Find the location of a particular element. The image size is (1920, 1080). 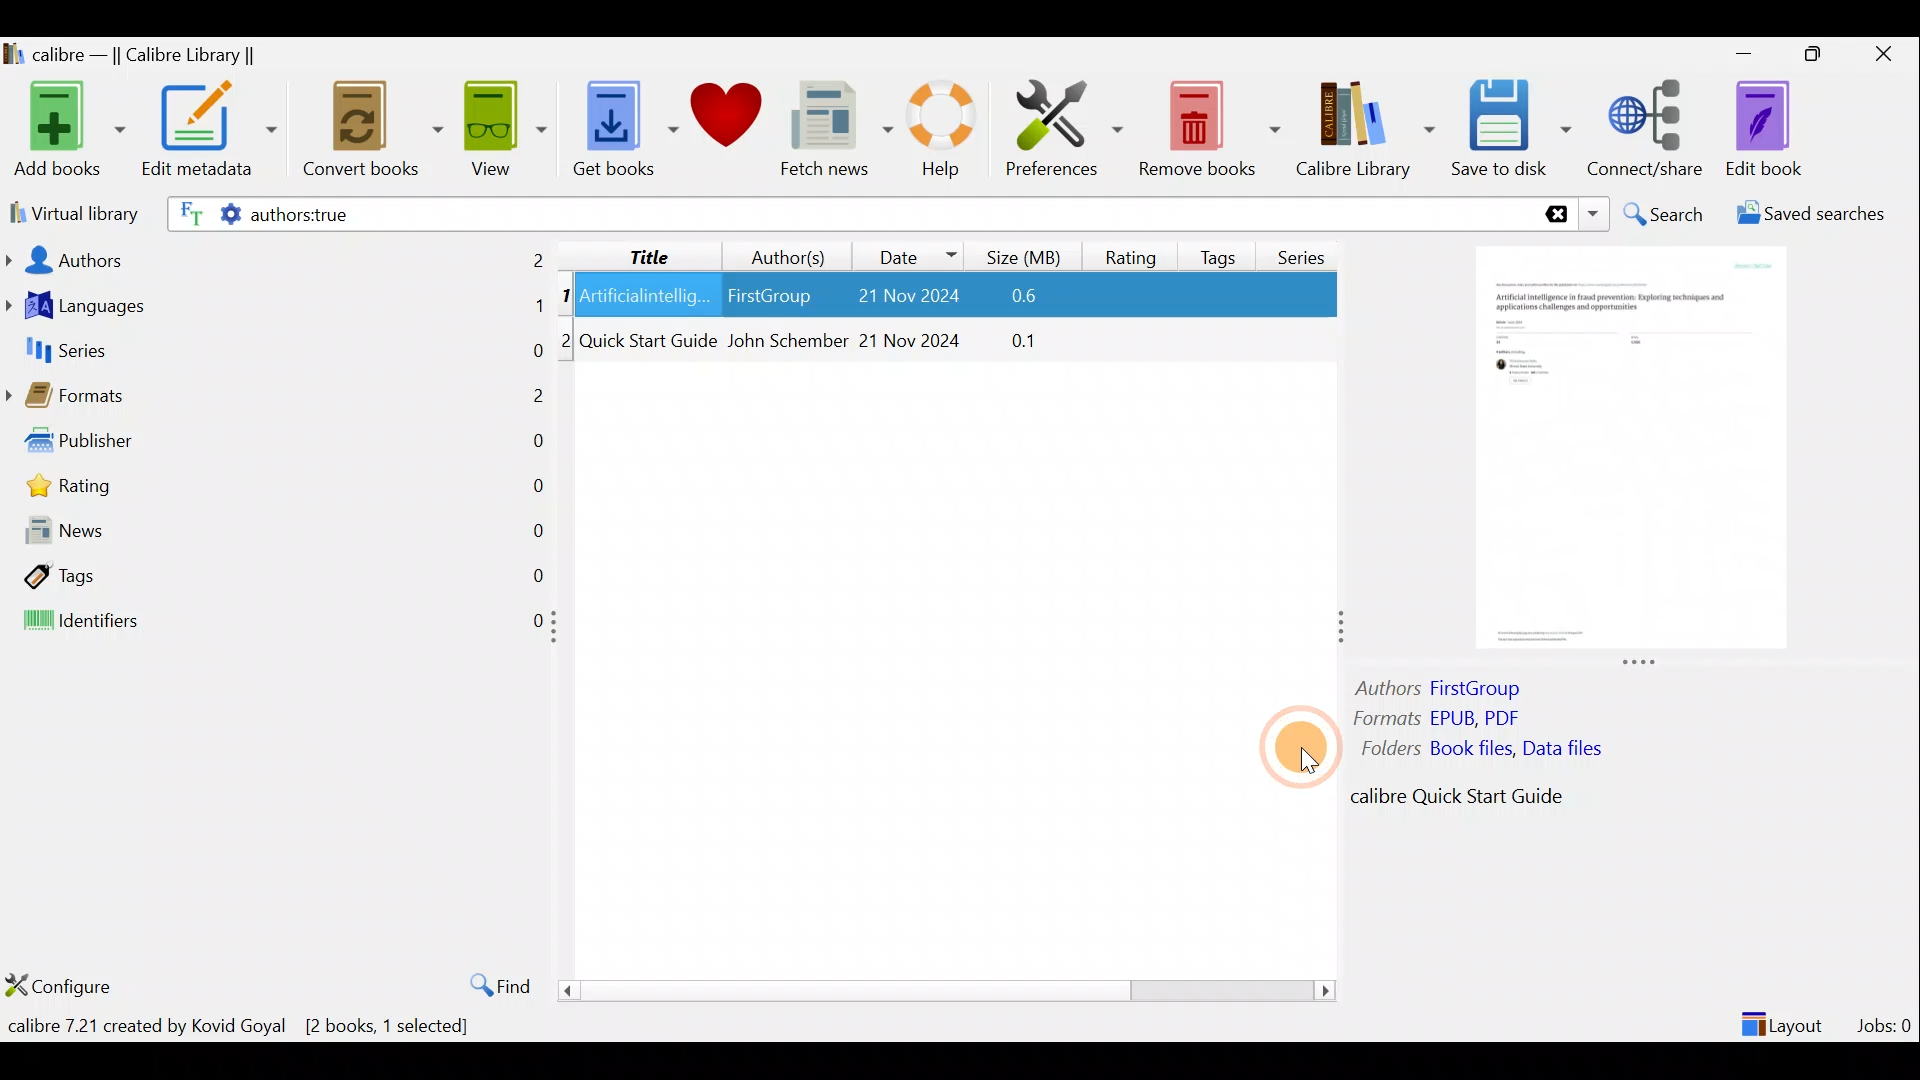

Minimize is located at coordinates (1744, 53).